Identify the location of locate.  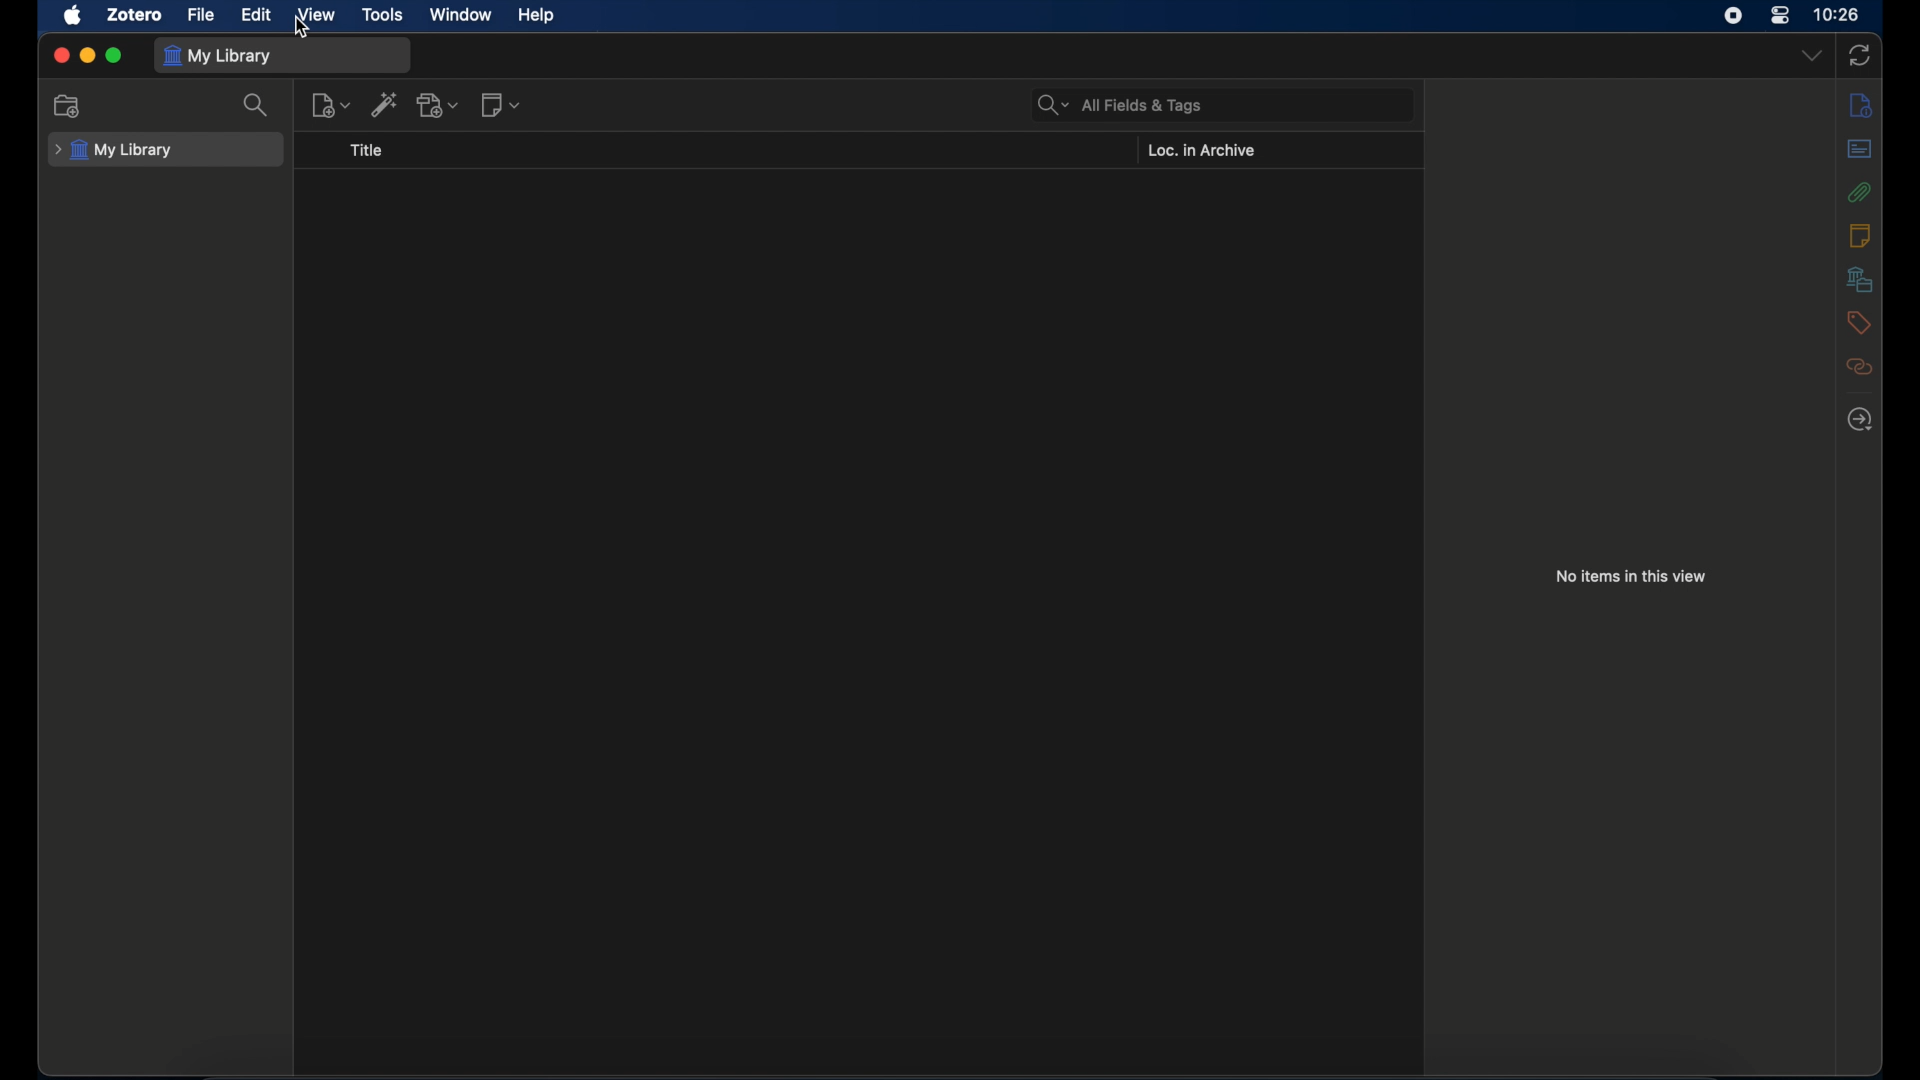
(1860, 421).